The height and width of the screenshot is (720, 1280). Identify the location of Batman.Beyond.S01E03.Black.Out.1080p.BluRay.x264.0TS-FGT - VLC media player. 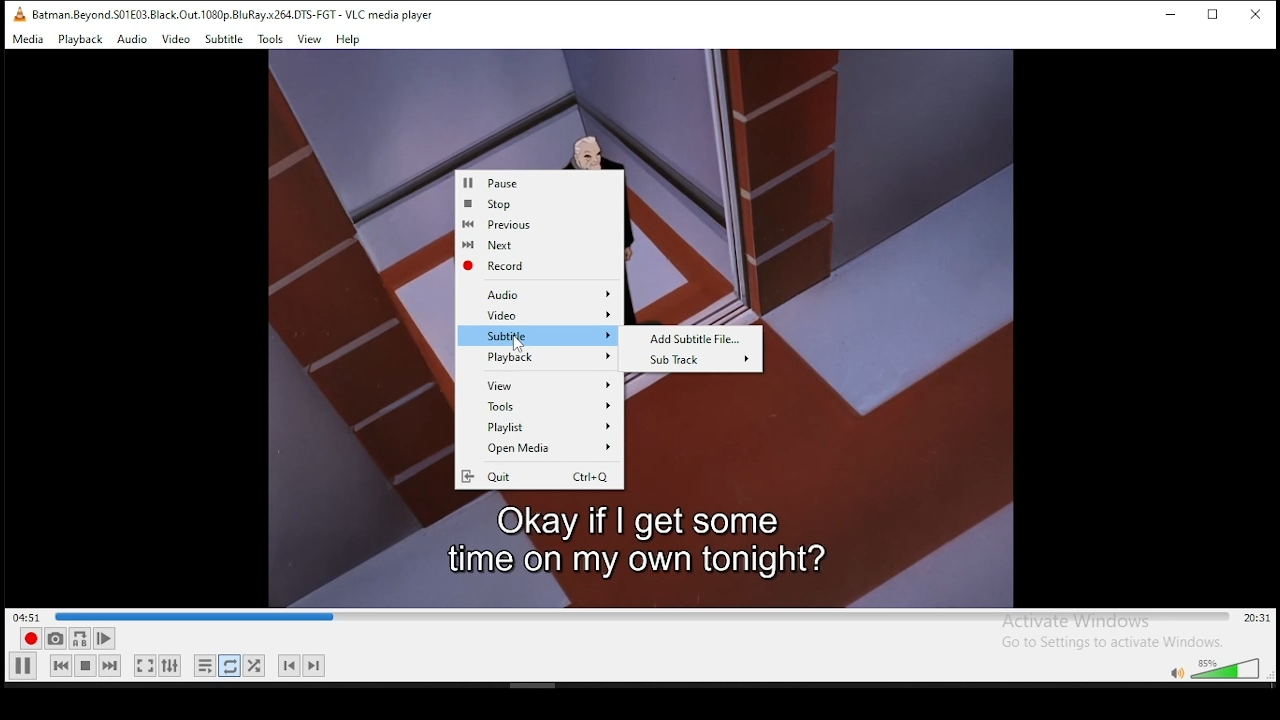
(223, 15).